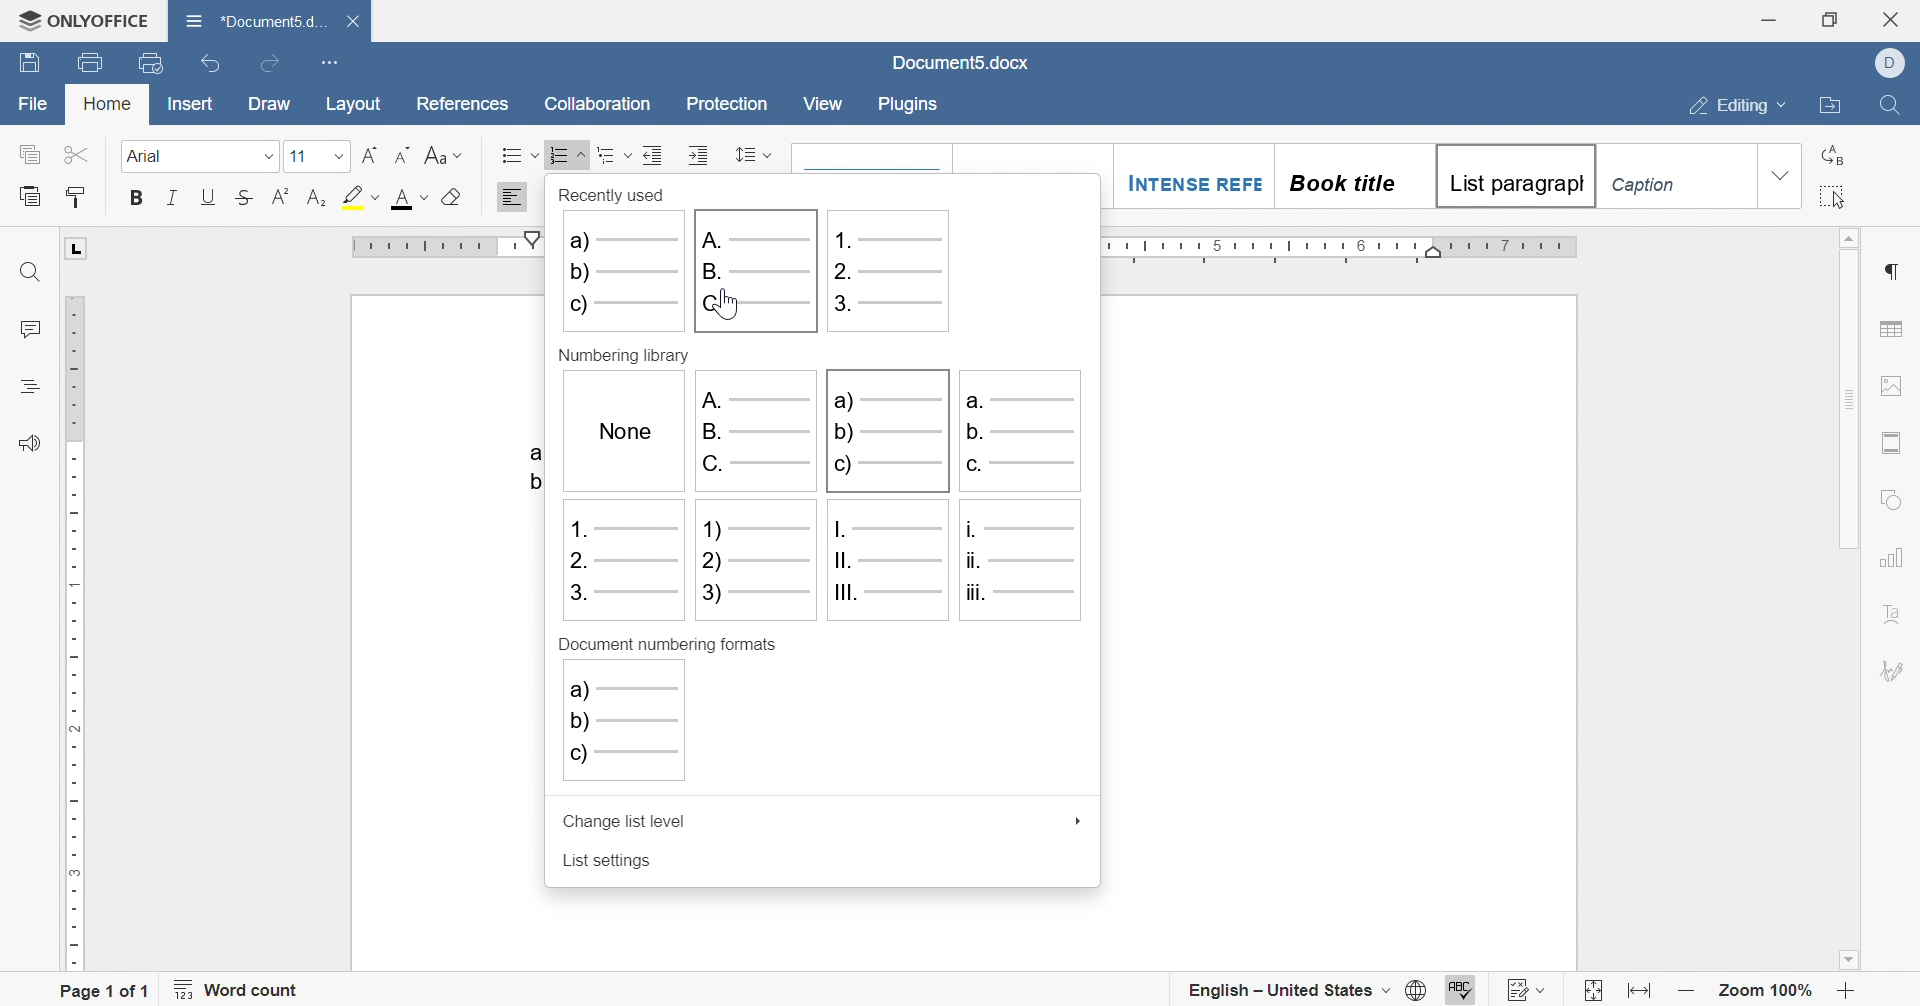 Image resolution: width=1920 pixels, height=1006 pixels. What do you see at coordinates (1461, 990) in the screenshot?
I see `spell checking` at bounding box center [1461, 990].